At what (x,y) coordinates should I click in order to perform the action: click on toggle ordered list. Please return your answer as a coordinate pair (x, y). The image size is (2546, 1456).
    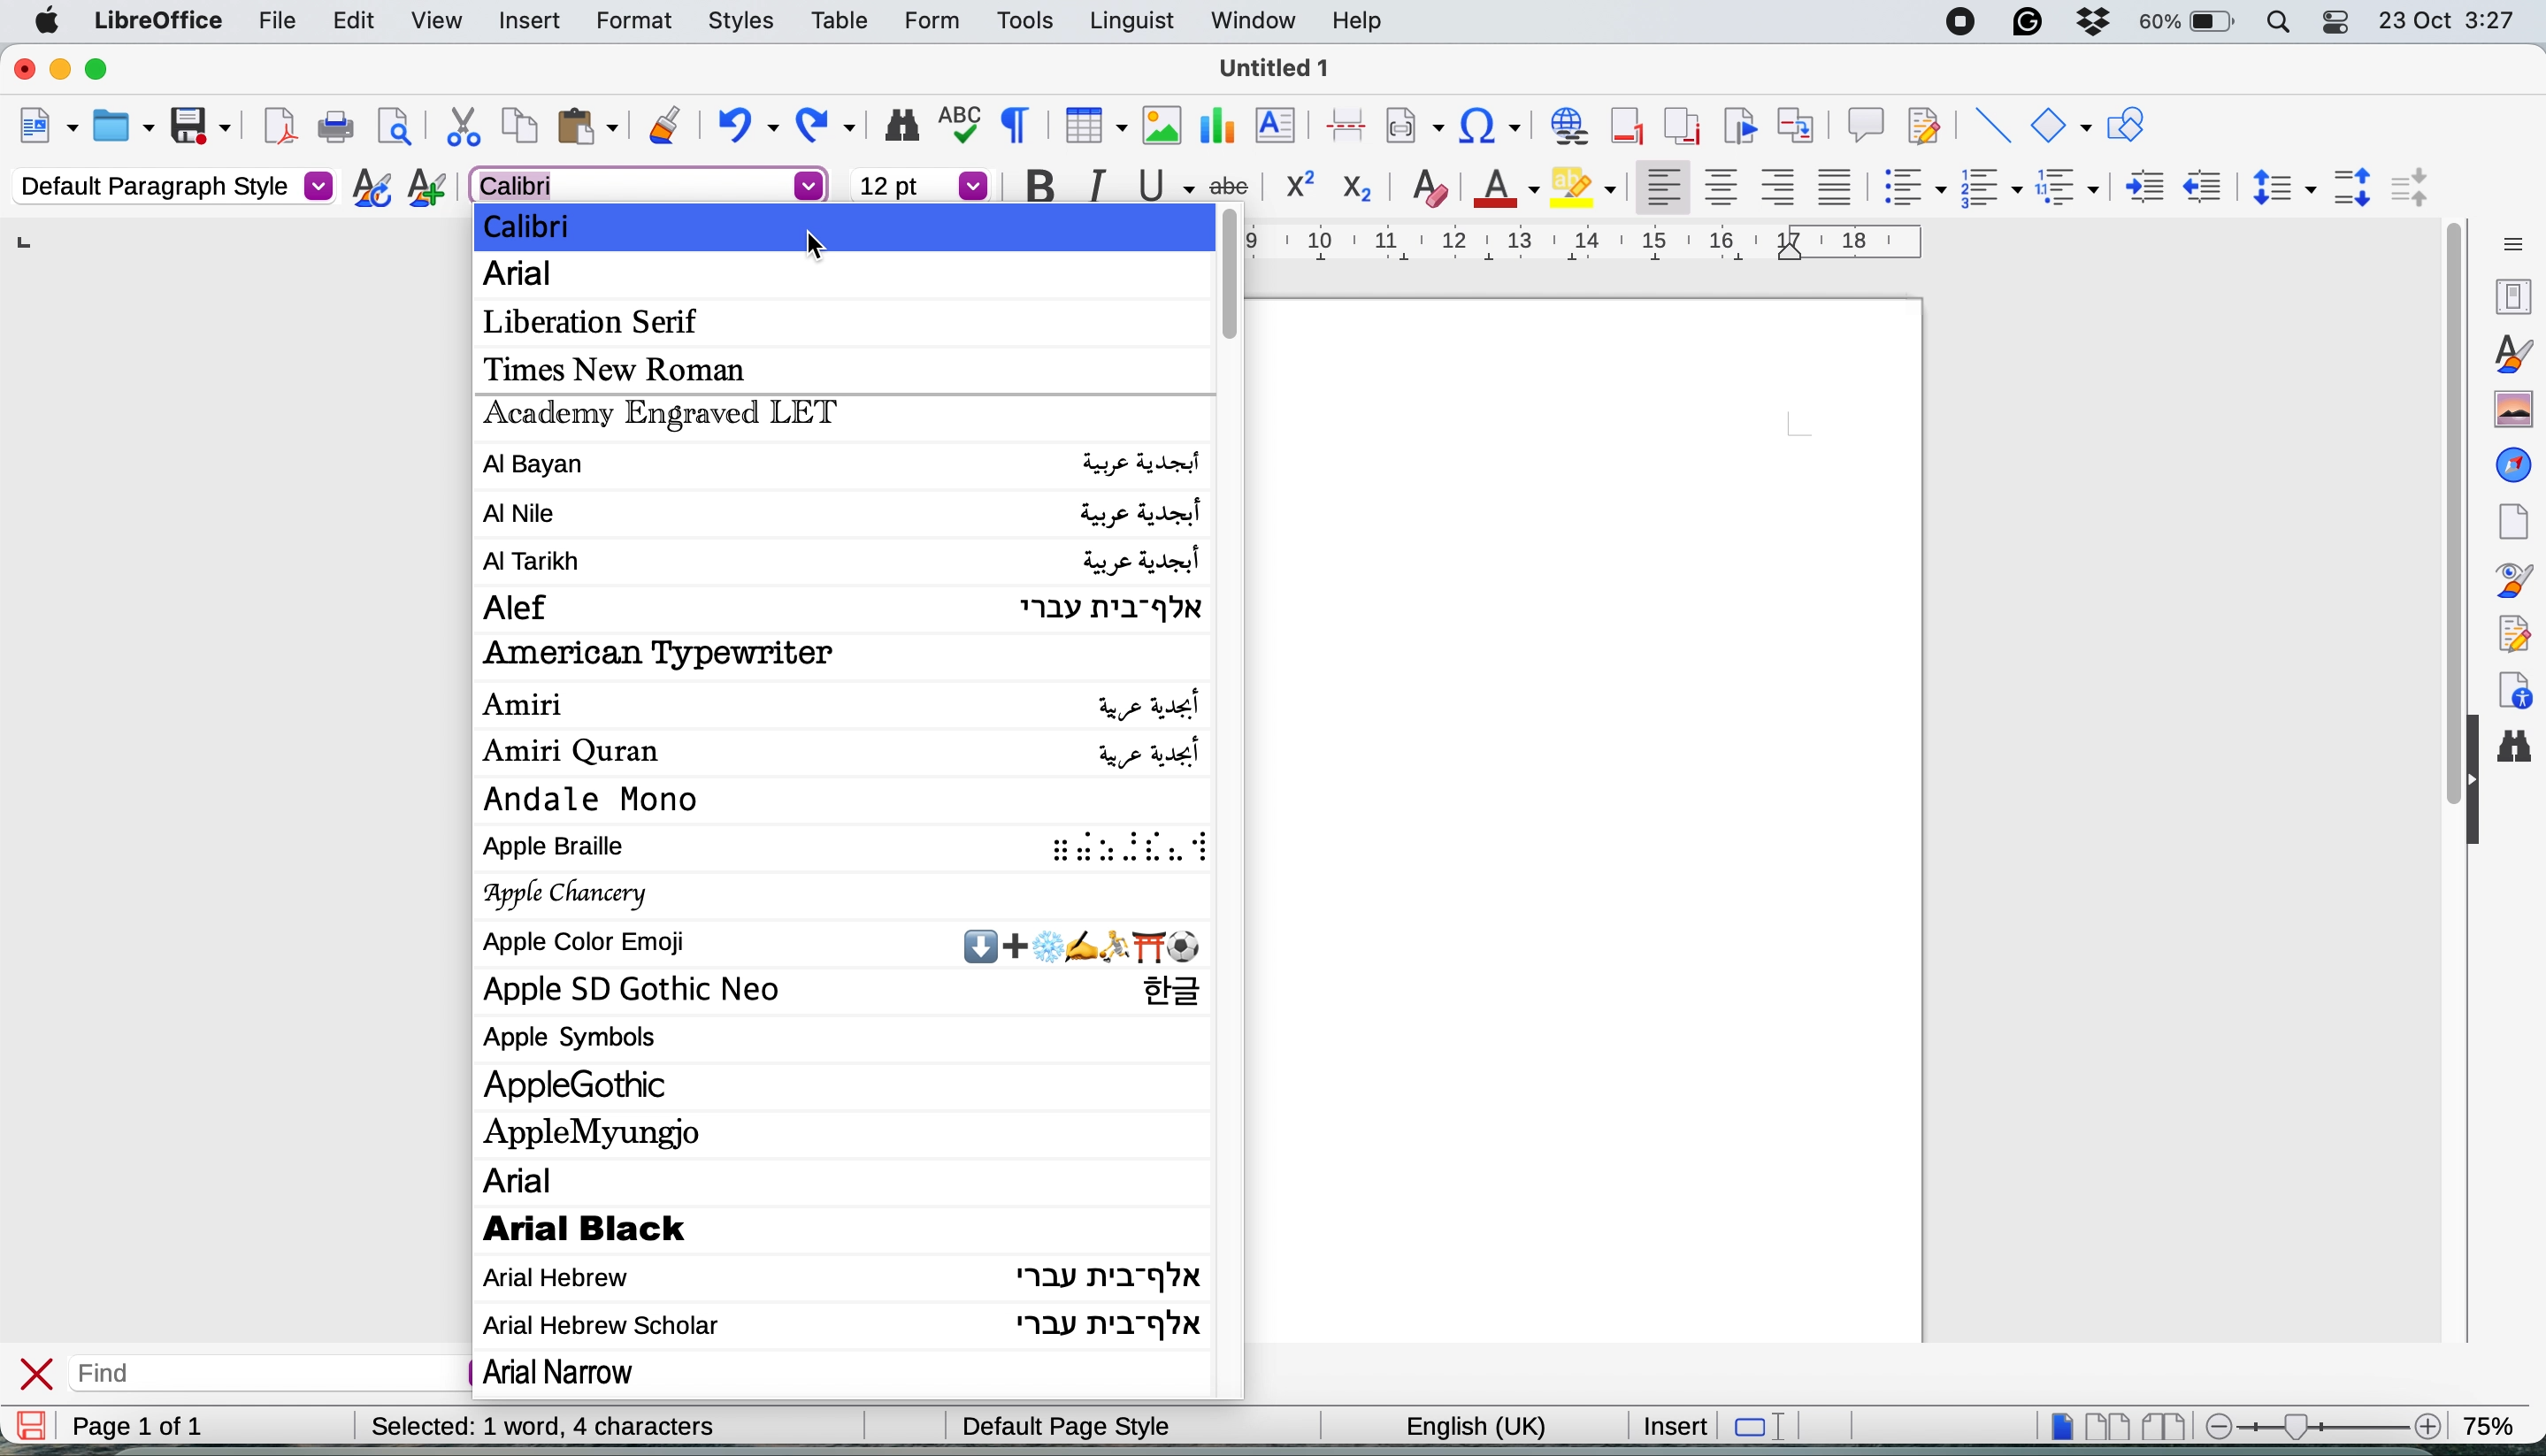
    Looking at the image, I should click on (1992, 190).